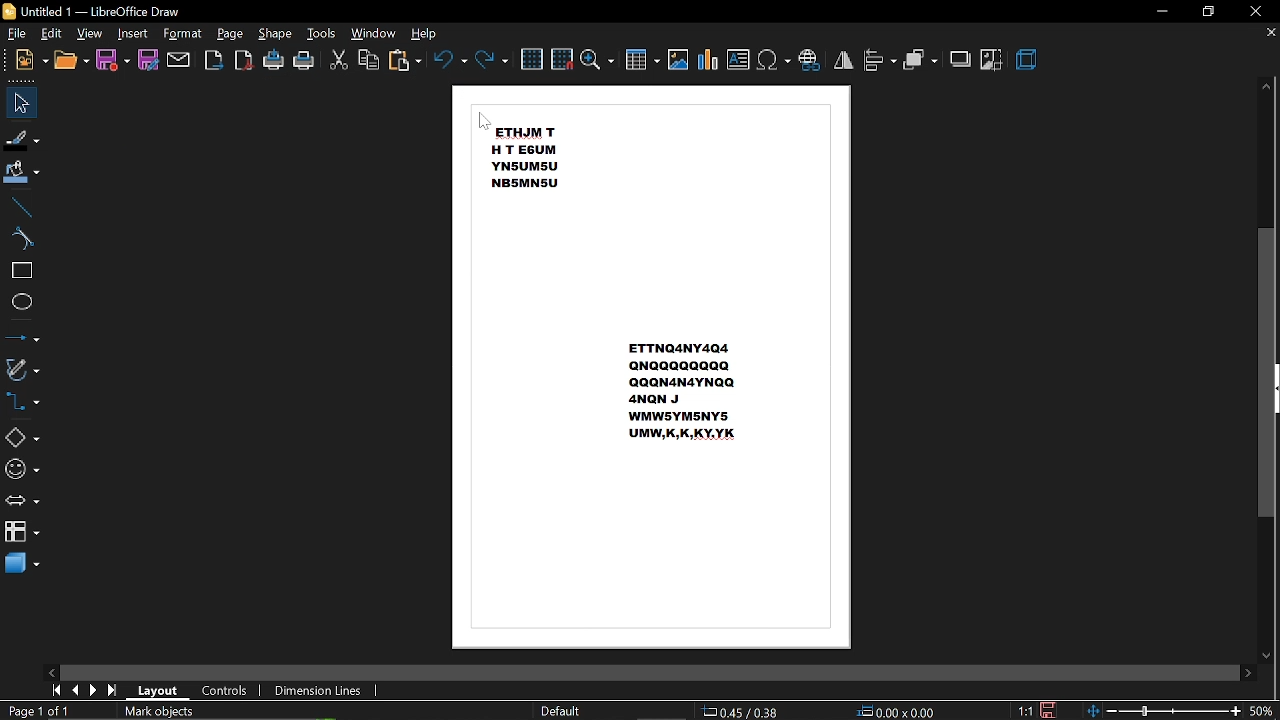 This screenshot has width=1280, height=720. I want to click on ellipse, so click(21, 302).